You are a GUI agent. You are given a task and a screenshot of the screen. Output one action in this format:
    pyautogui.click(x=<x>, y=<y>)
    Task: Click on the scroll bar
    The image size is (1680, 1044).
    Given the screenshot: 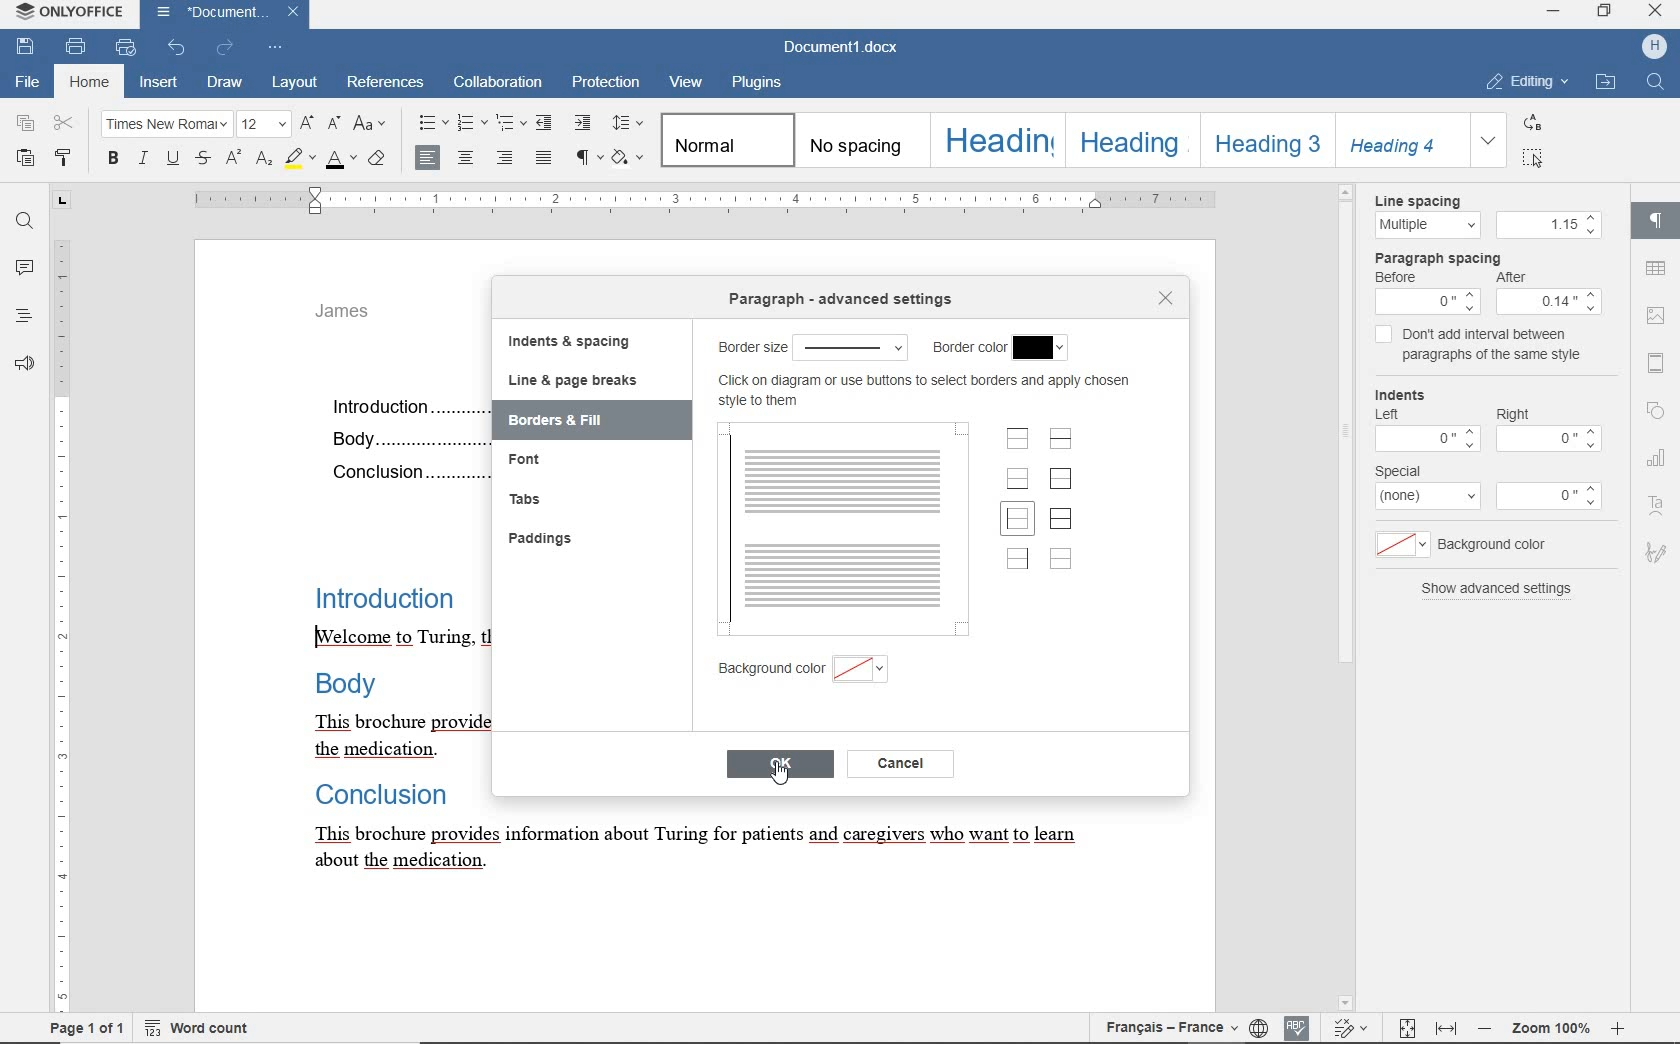 What is the action you would take?
    pyautogui.click(x=1343, y=595)
    